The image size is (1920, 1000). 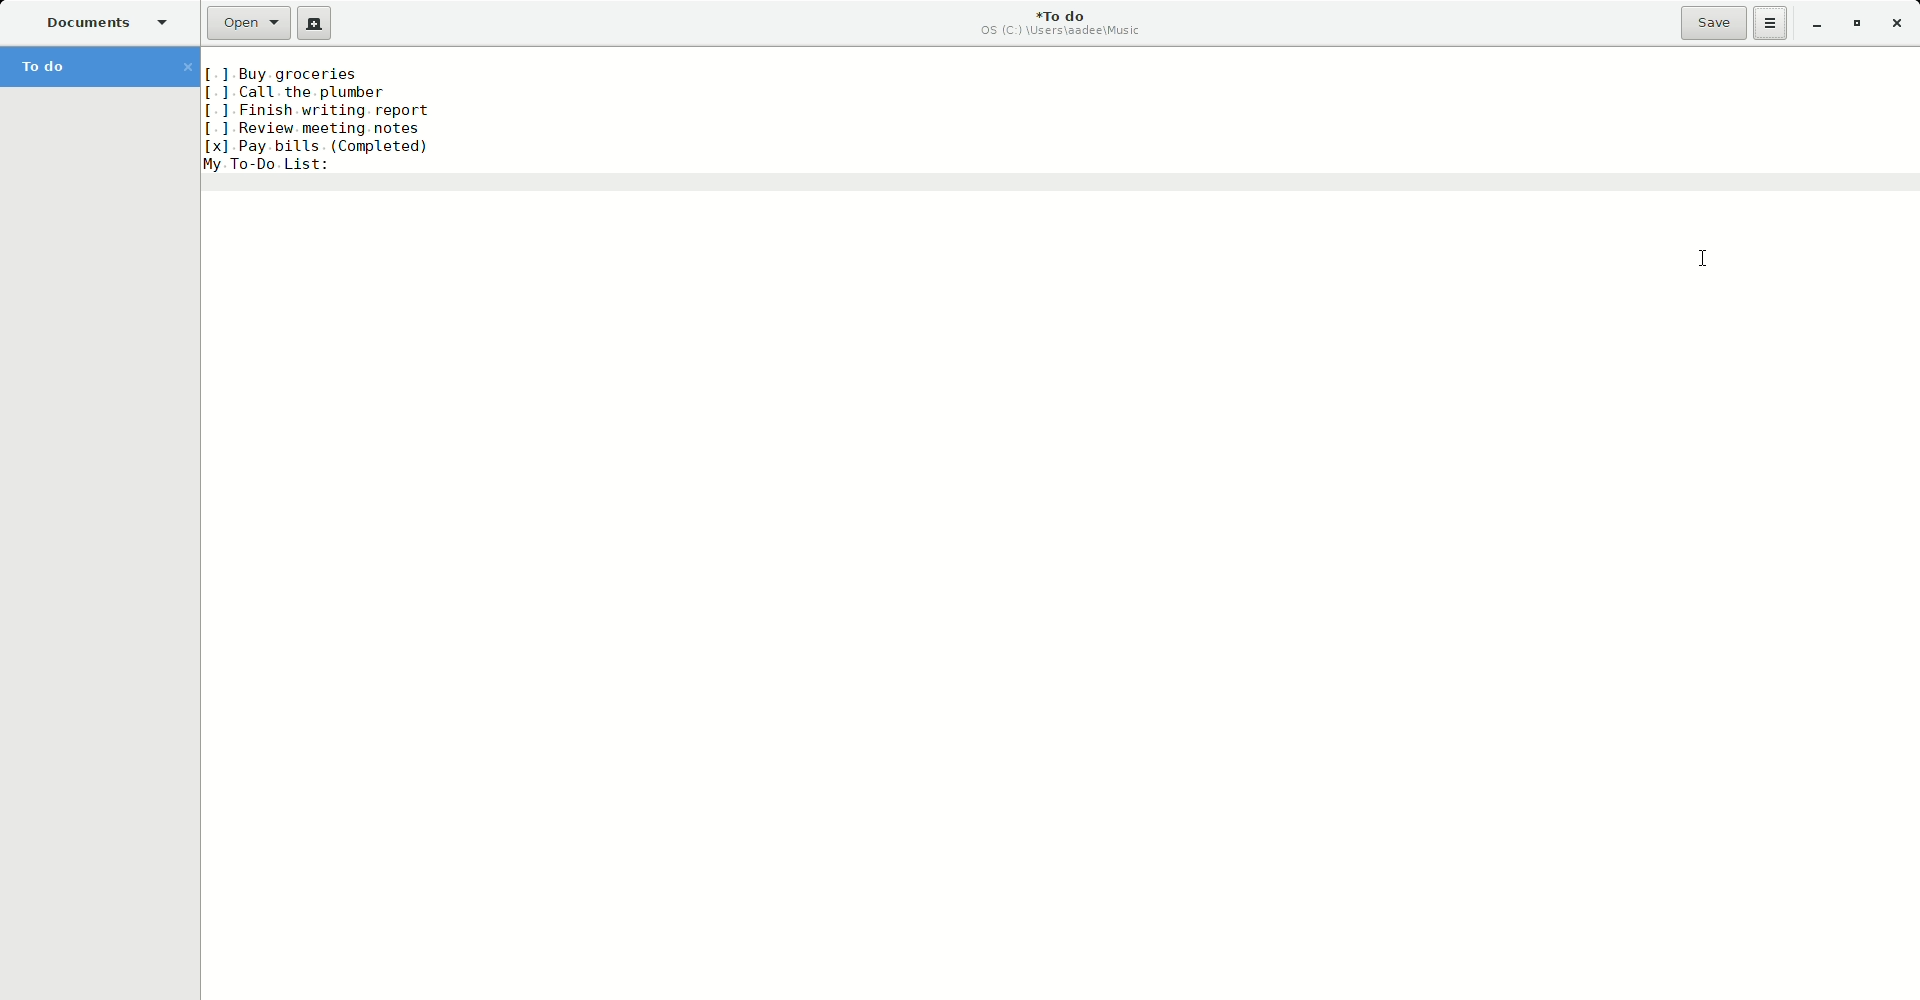 What do you see at coordinates (1715, 24) in the screenshot?
I see `Save` at bounding box center [1715, 24].